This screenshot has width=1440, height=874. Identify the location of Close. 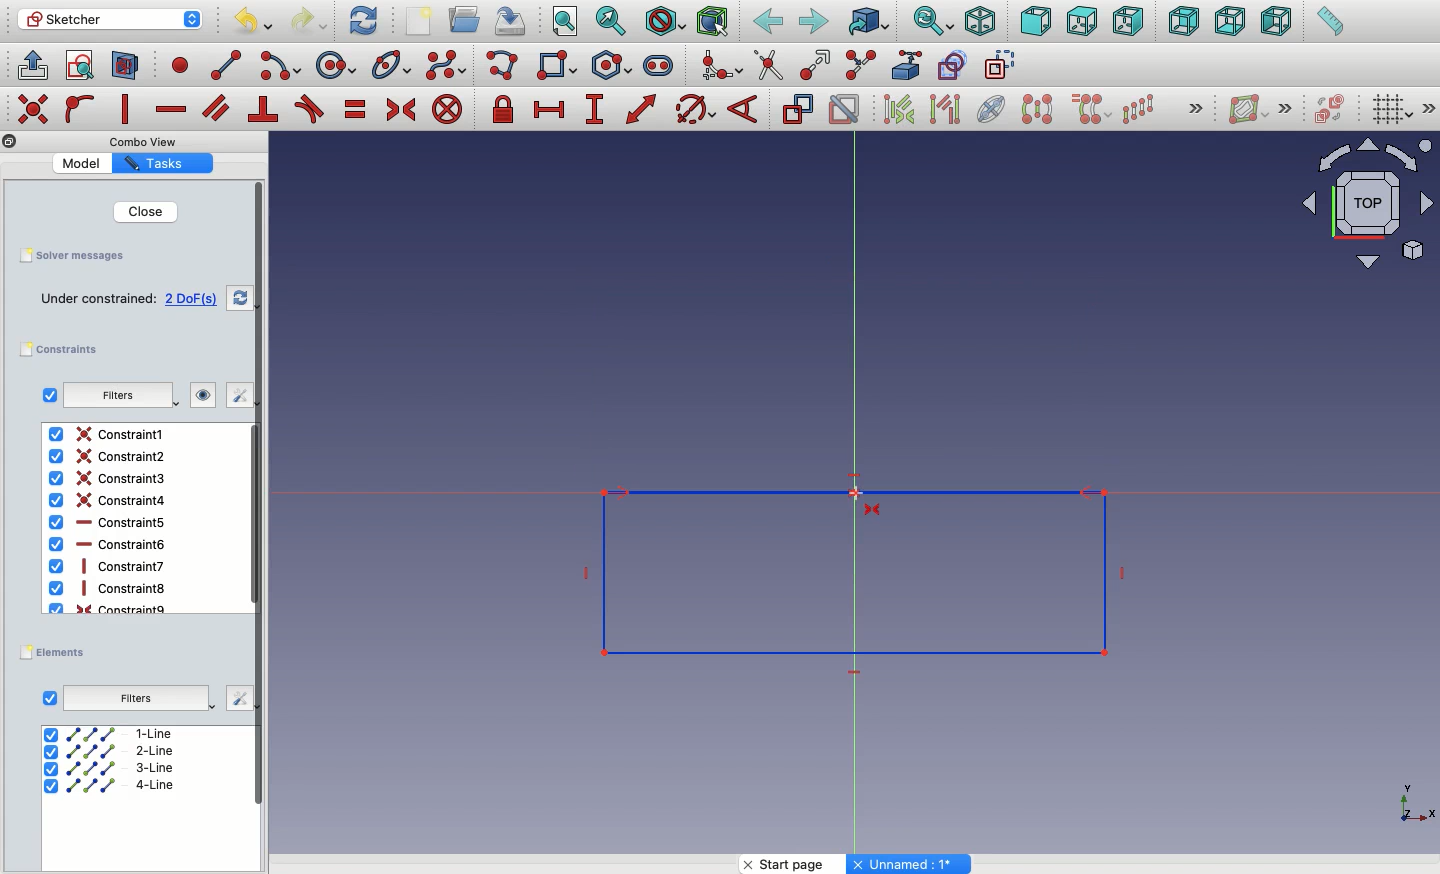
(133, 211).